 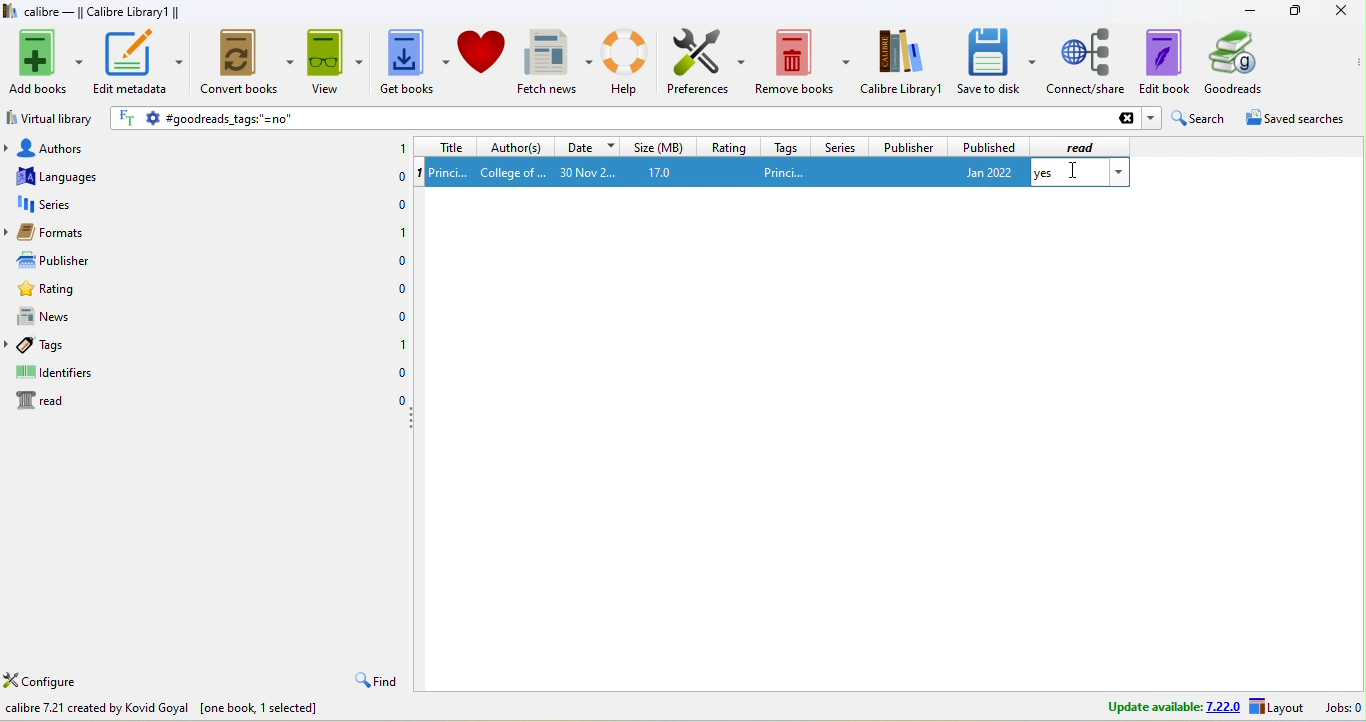 I want to click on donate, so click(x=484, y=60).